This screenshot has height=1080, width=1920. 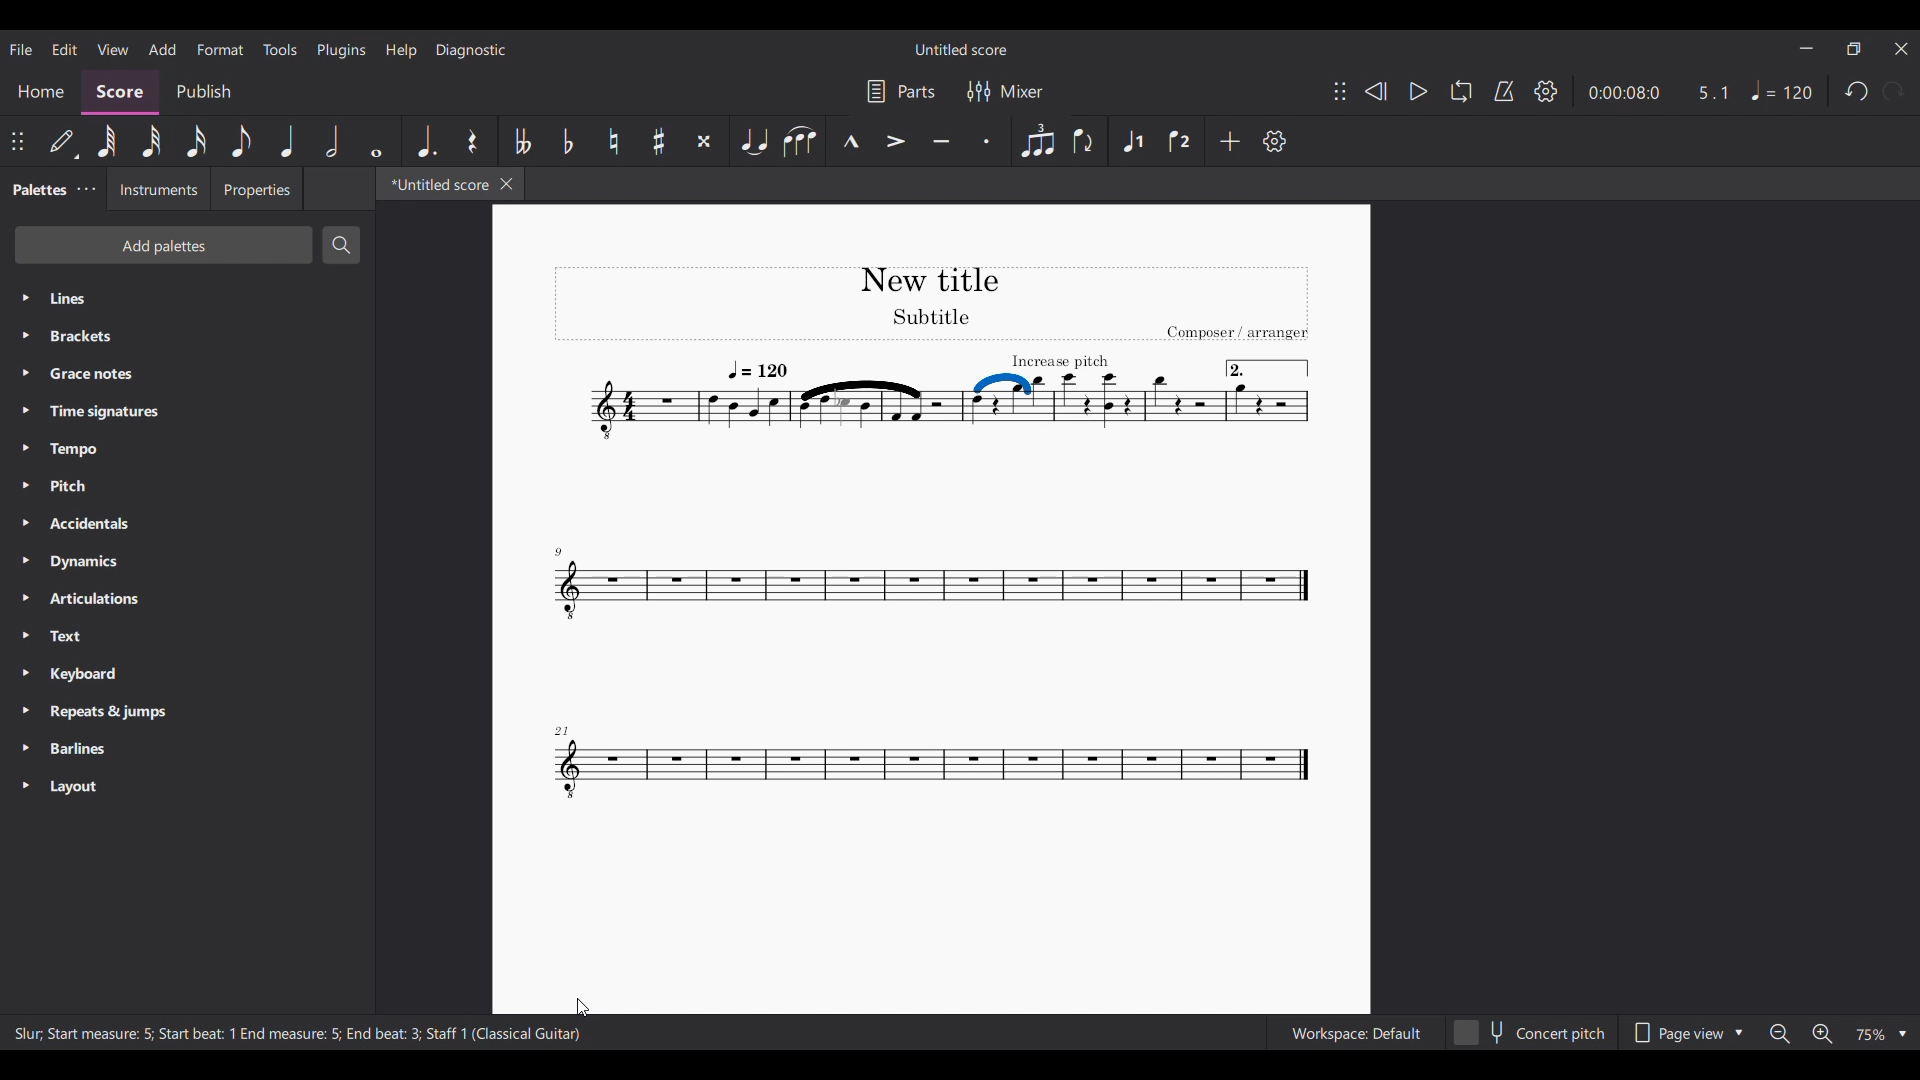 I want to click on Format menu, so click(x=220, y=49).